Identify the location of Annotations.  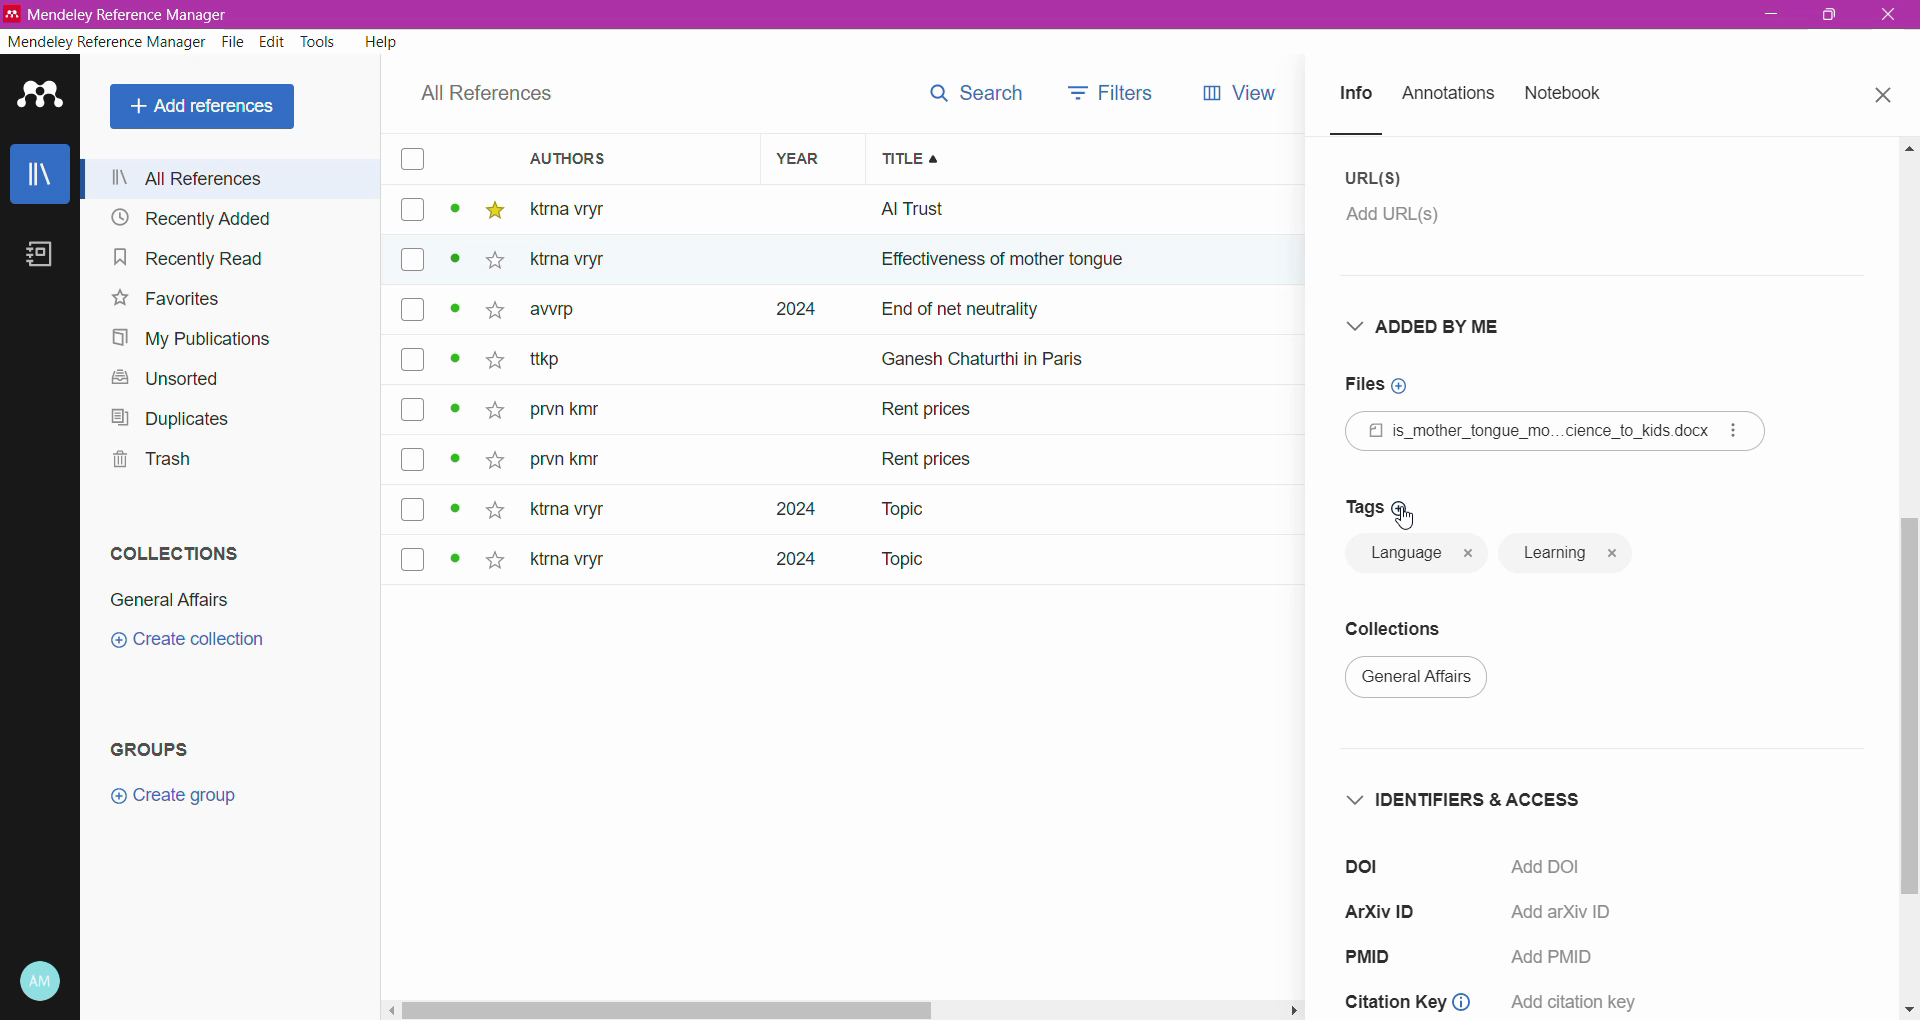
(1448, 95).